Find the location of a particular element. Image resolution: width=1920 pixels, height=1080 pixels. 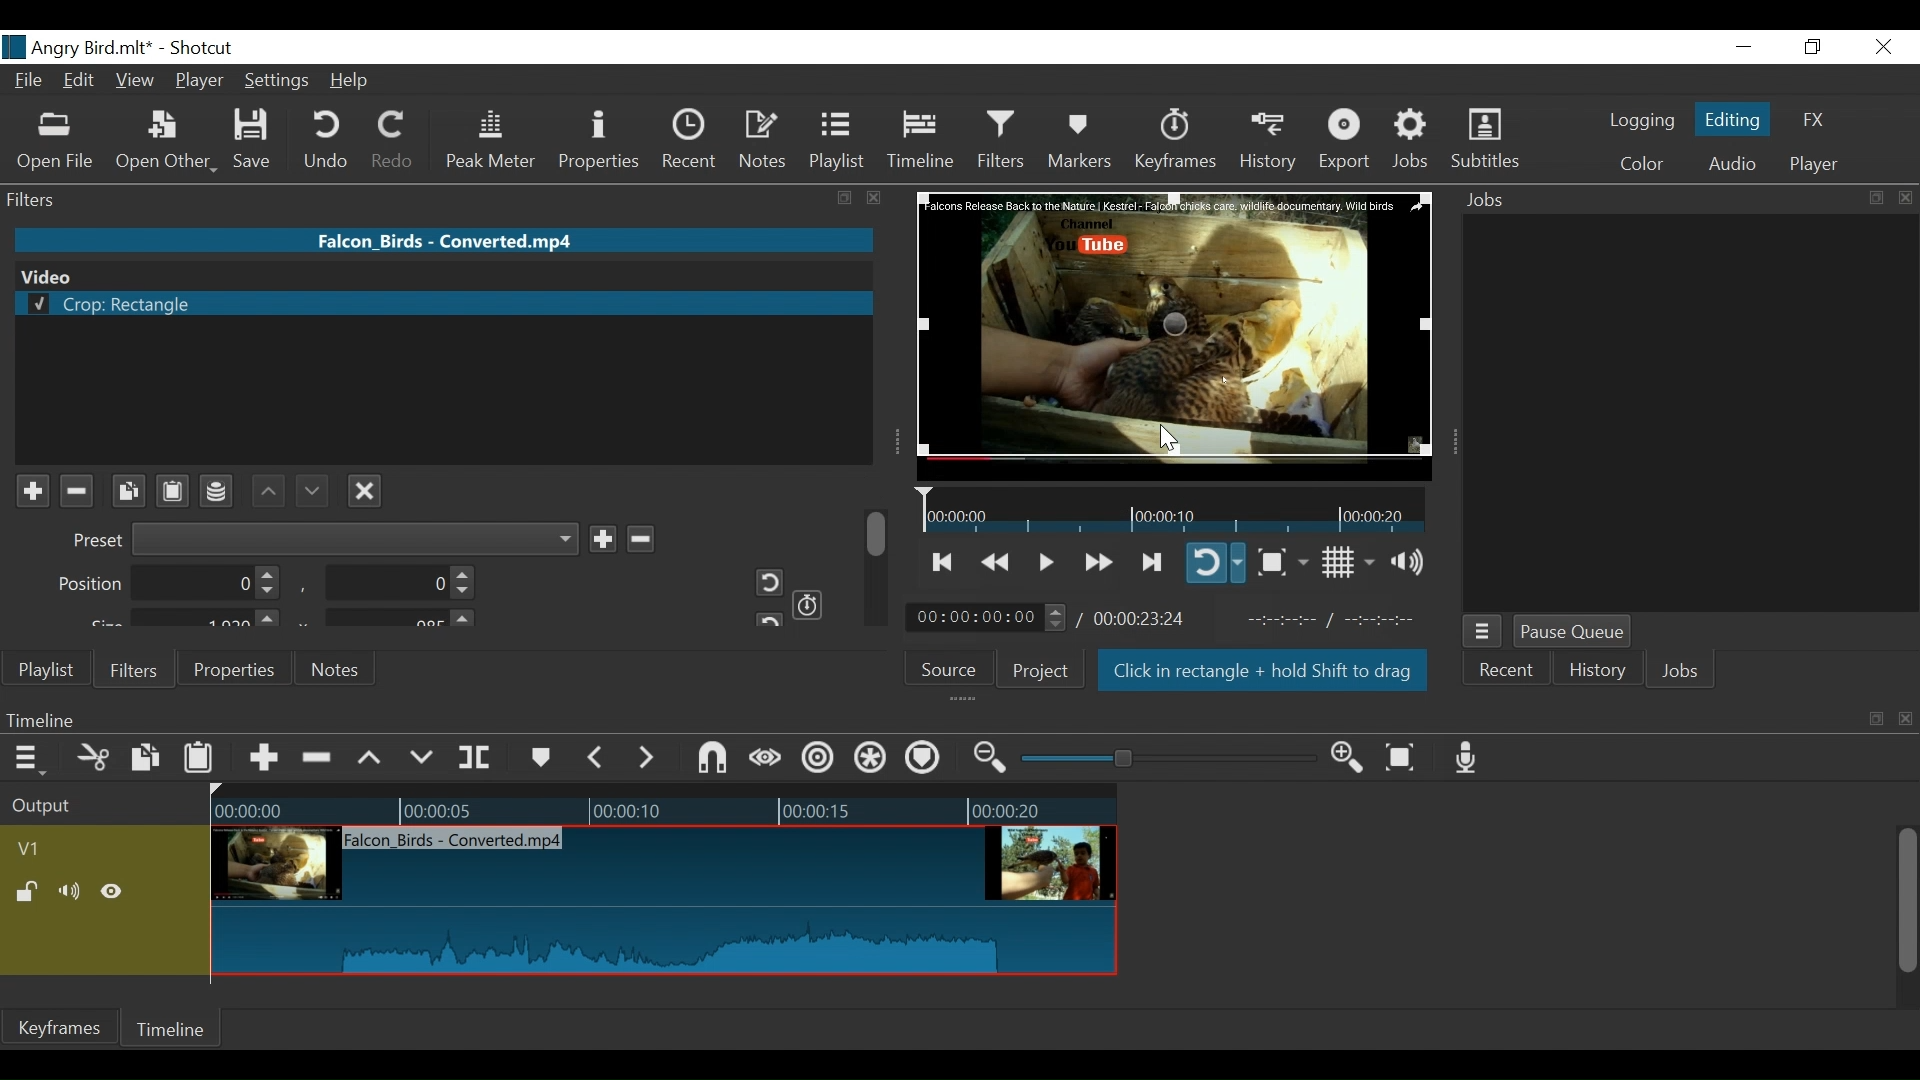

Recent is located at coordinates (1504, 673).